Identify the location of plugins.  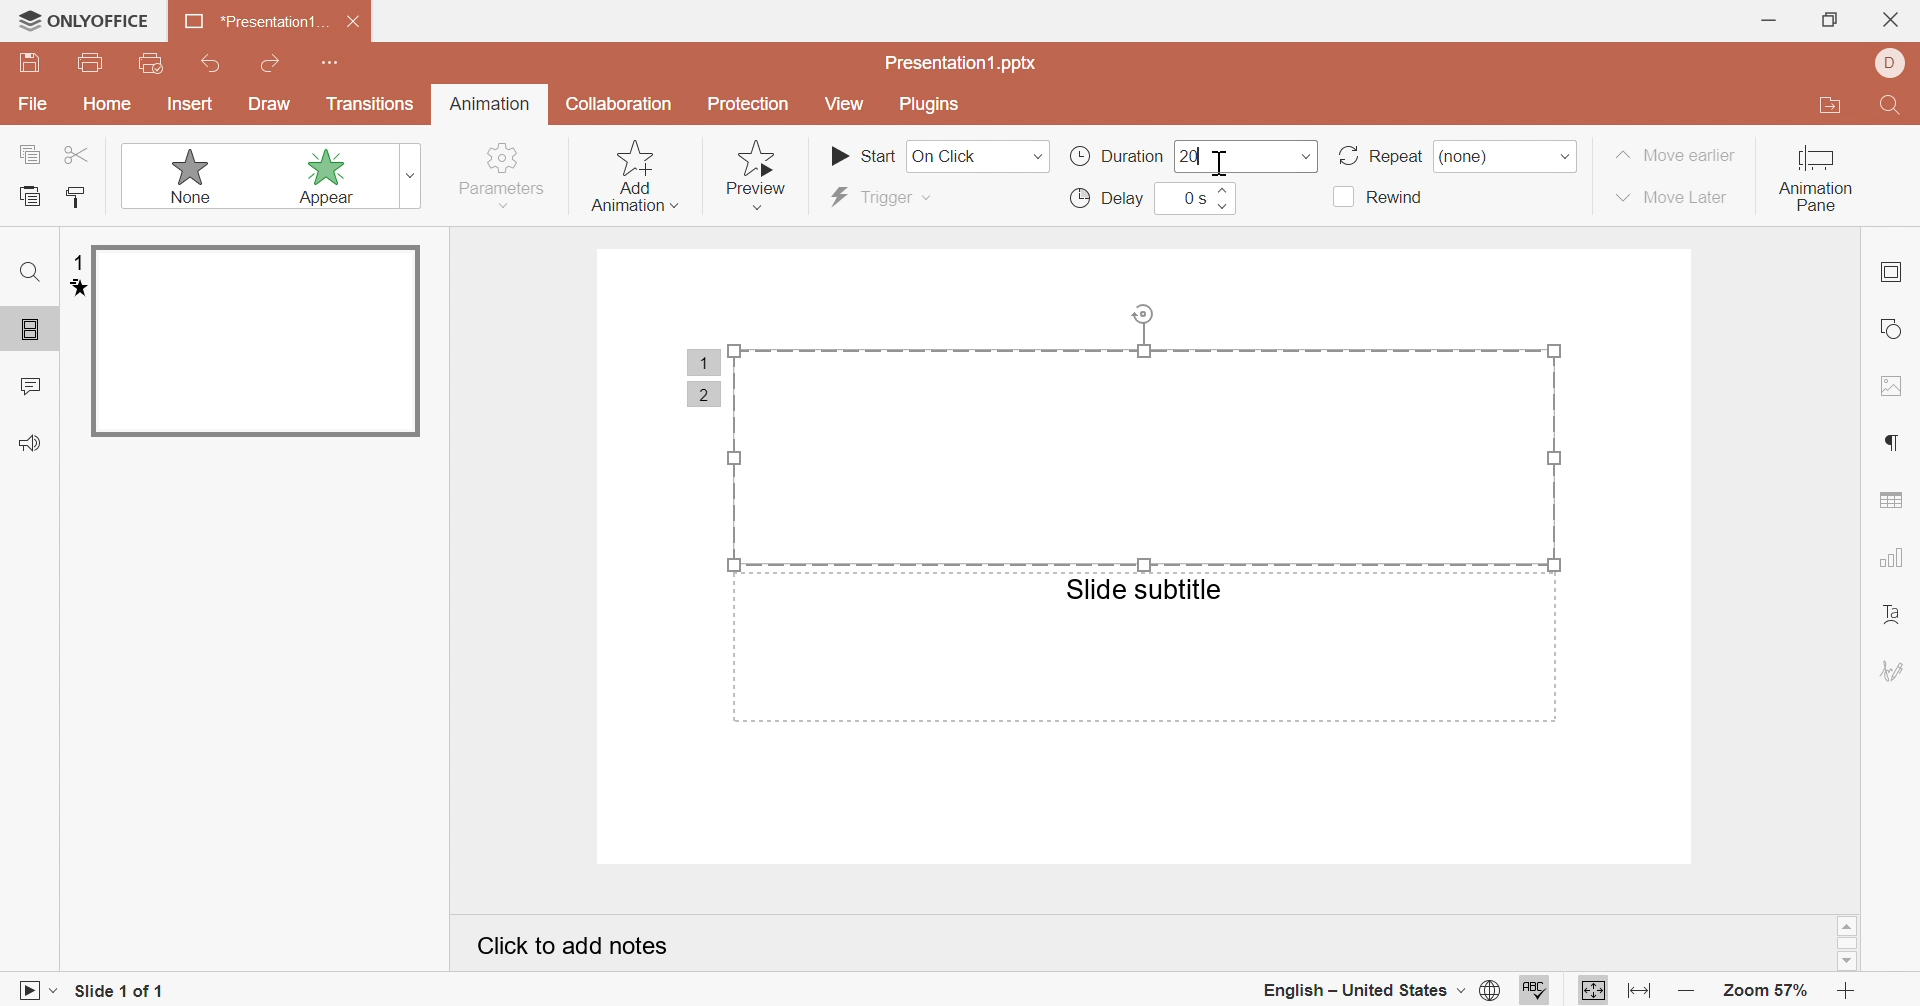
(930, 105).